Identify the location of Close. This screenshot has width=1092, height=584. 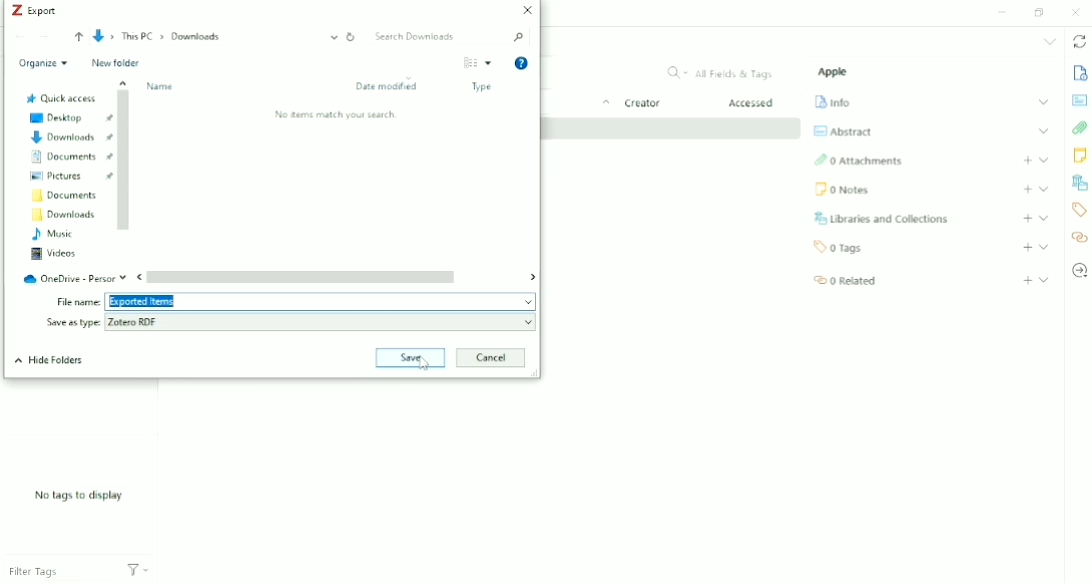
(526, 12).